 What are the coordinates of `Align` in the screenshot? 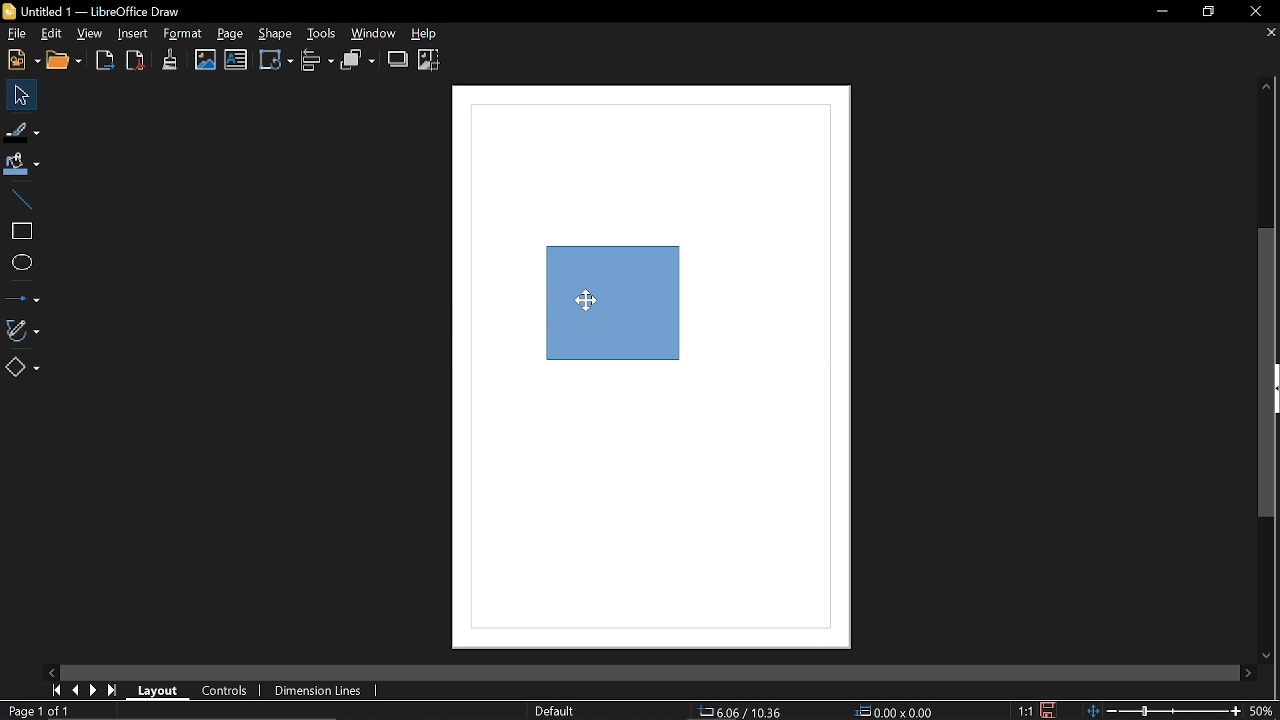 It's located at (315, 61).